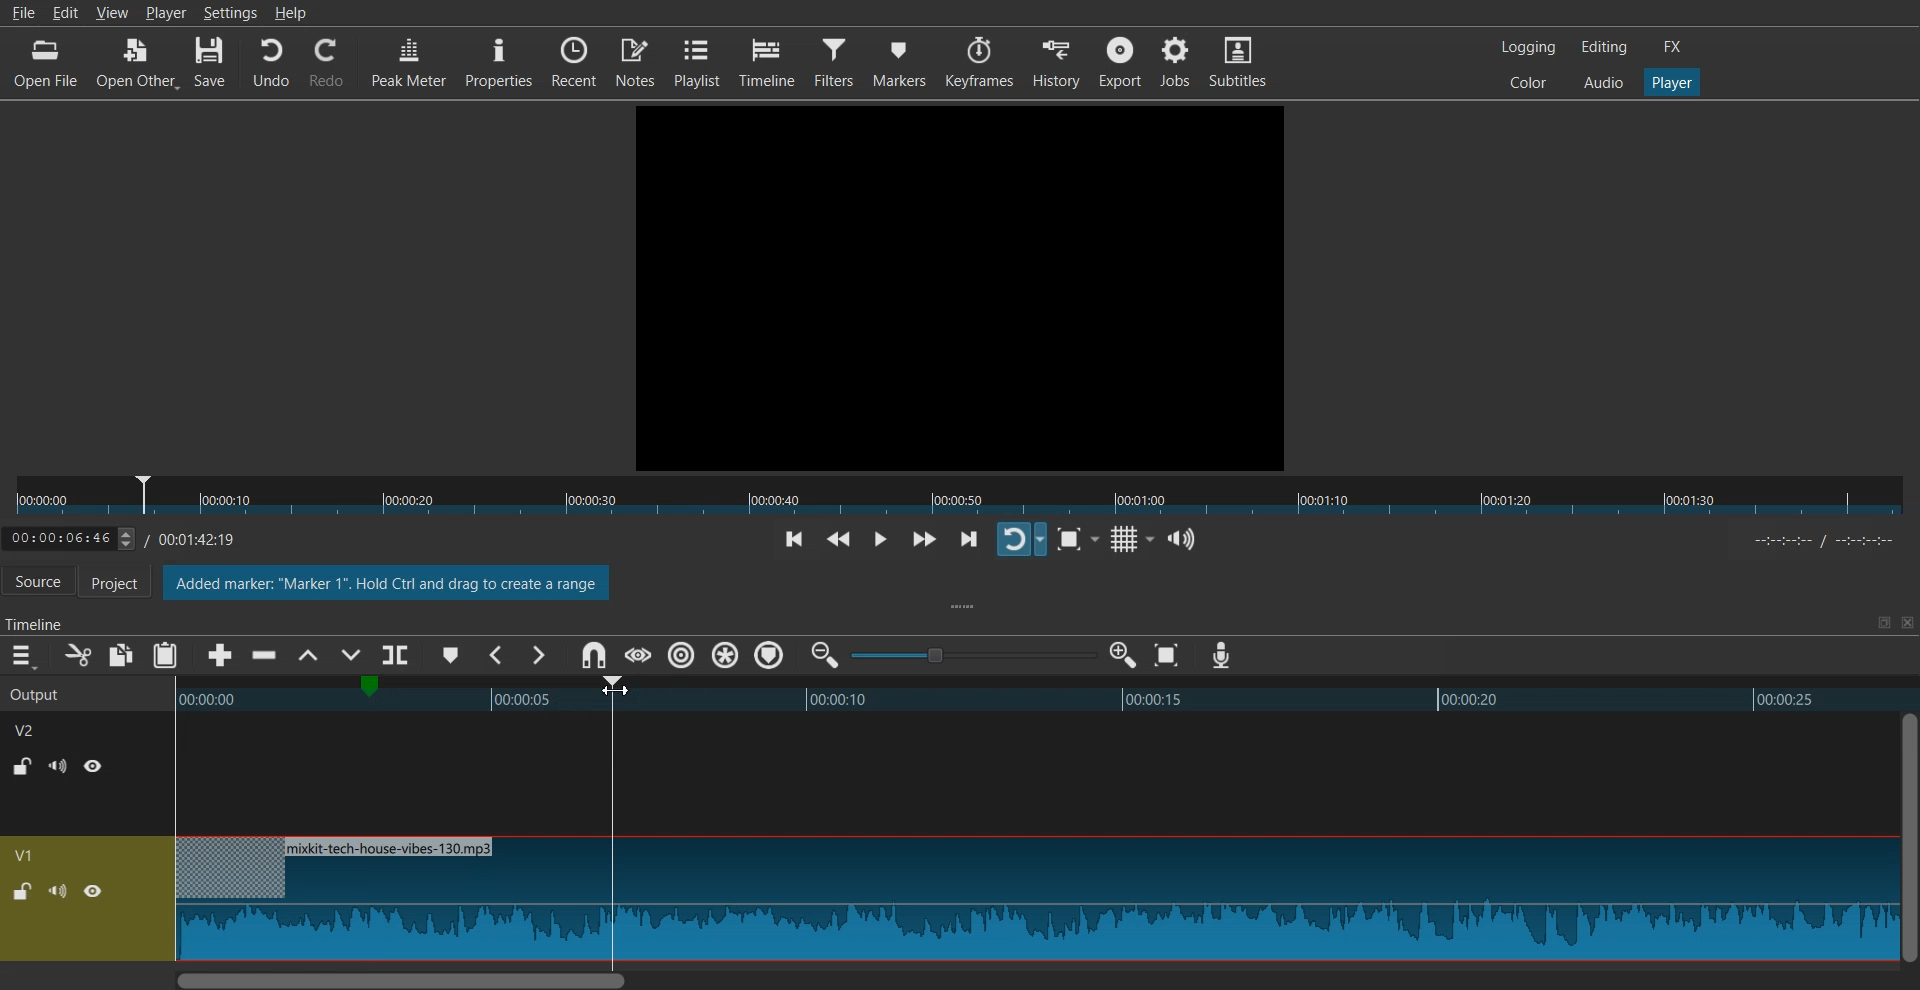 The height and width of the screenshot is (990, 1920). I want to click on Hamburger menu, so click(22, 656).